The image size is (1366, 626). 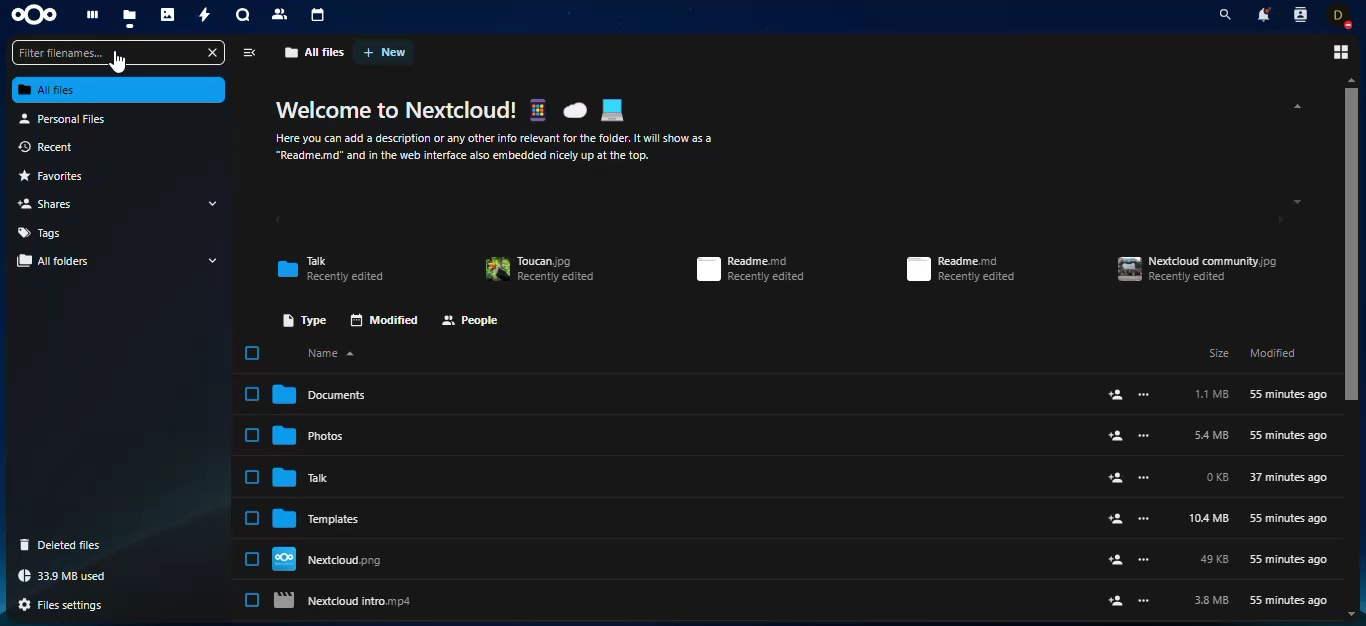 I want to click on scroll up, so click(x=1294, y=106).